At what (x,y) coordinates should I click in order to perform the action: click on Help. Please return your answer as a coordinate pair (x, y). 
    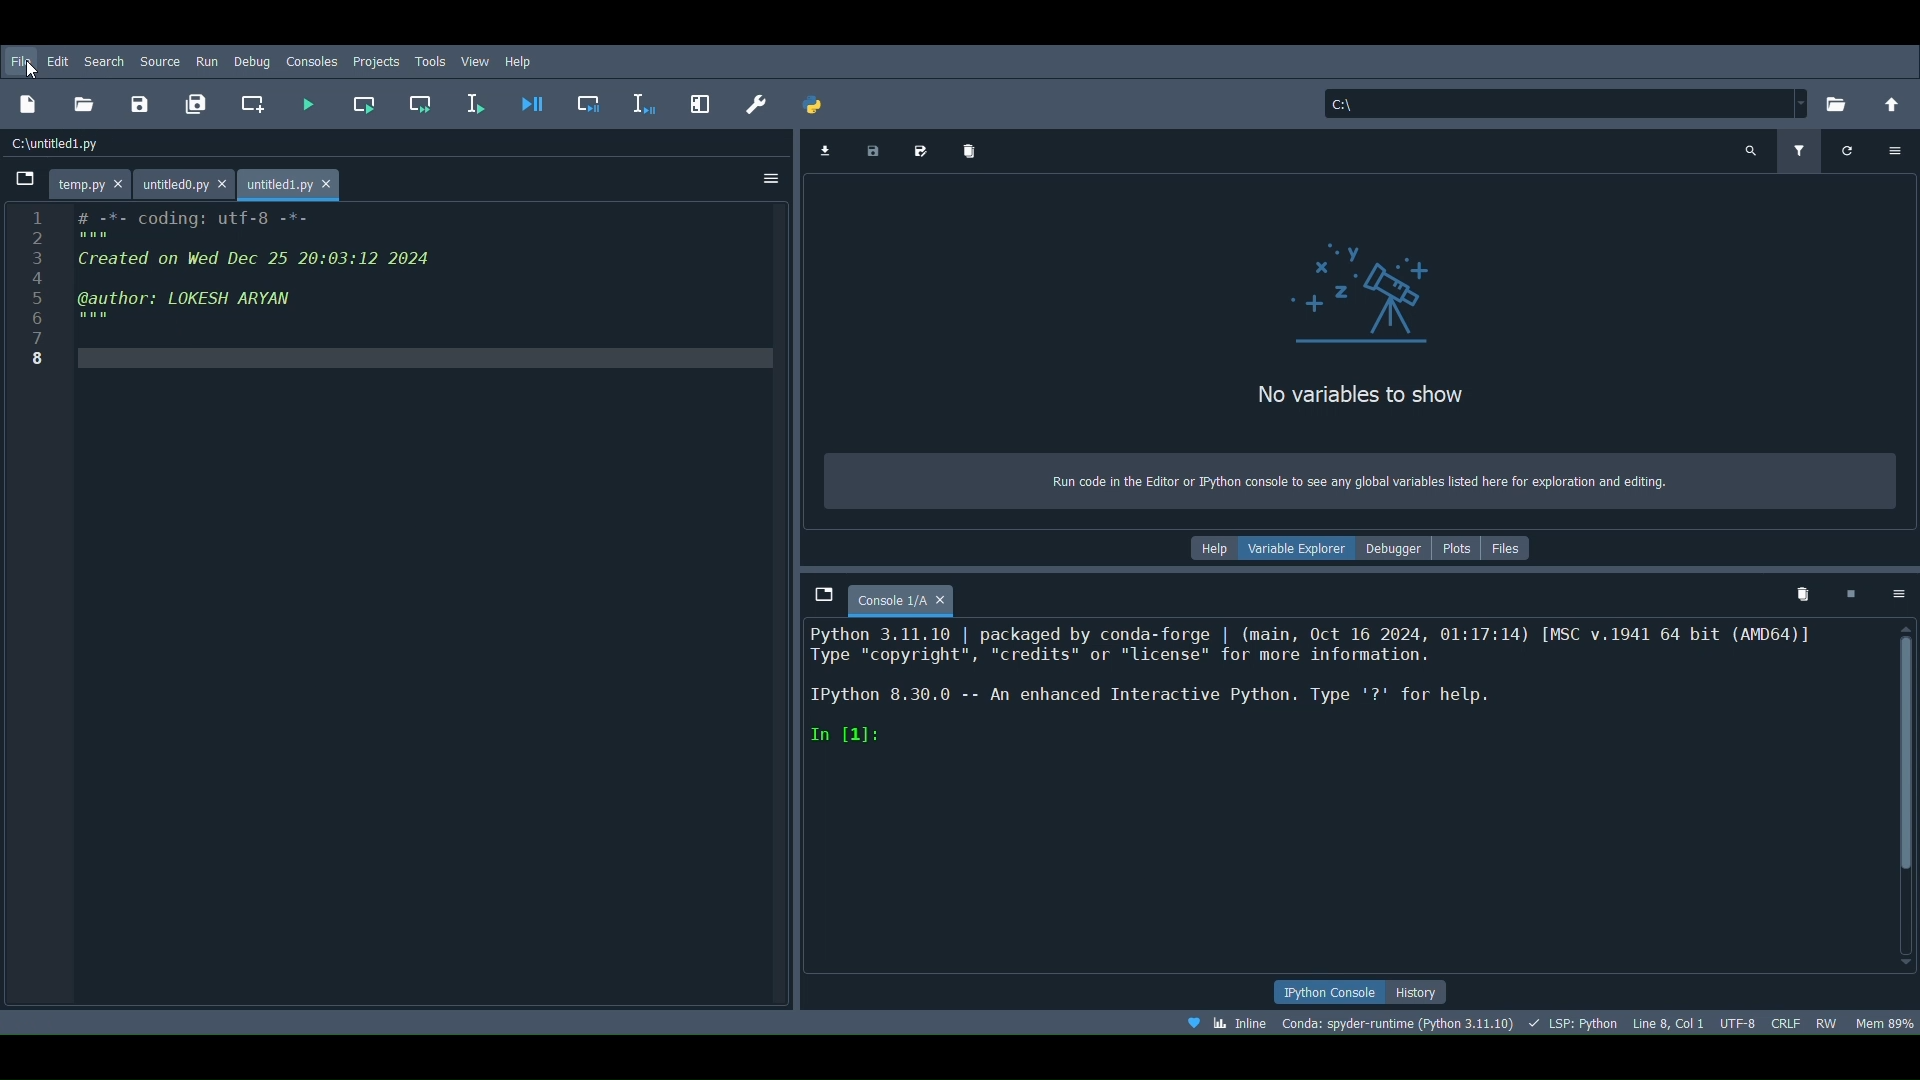
    Looking at the image, I should click on (520, 60).